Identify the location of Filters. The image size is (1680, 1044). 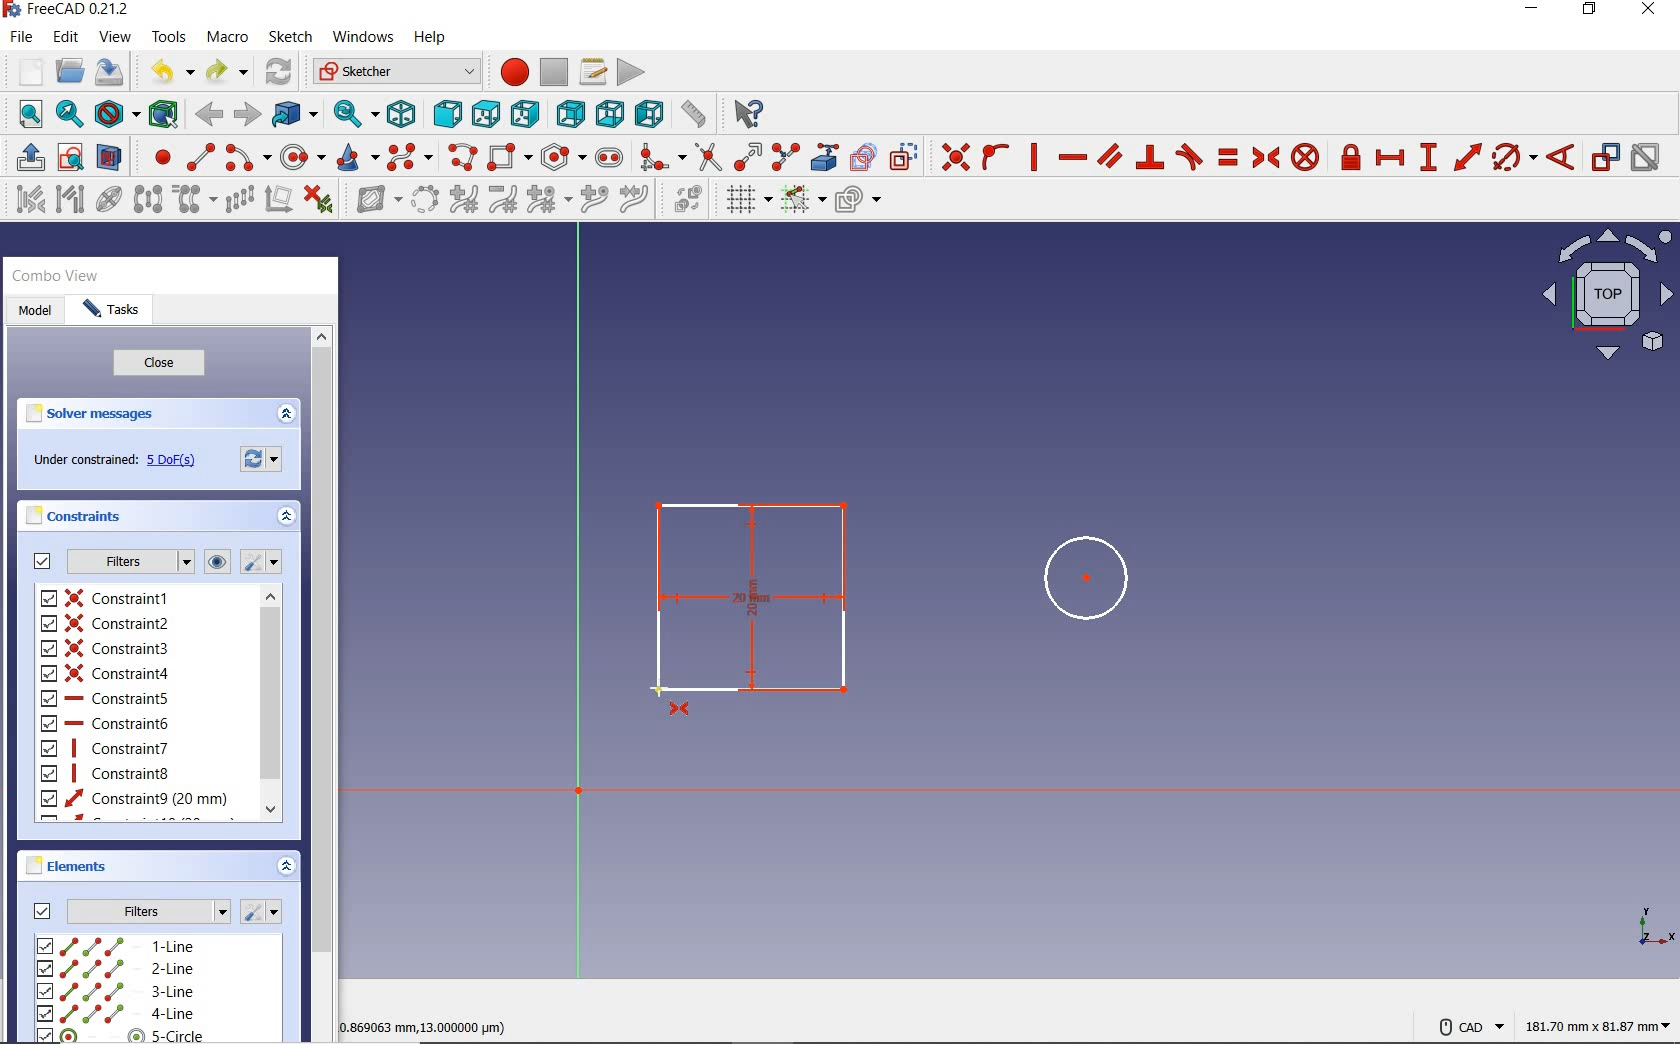
(152, 912).